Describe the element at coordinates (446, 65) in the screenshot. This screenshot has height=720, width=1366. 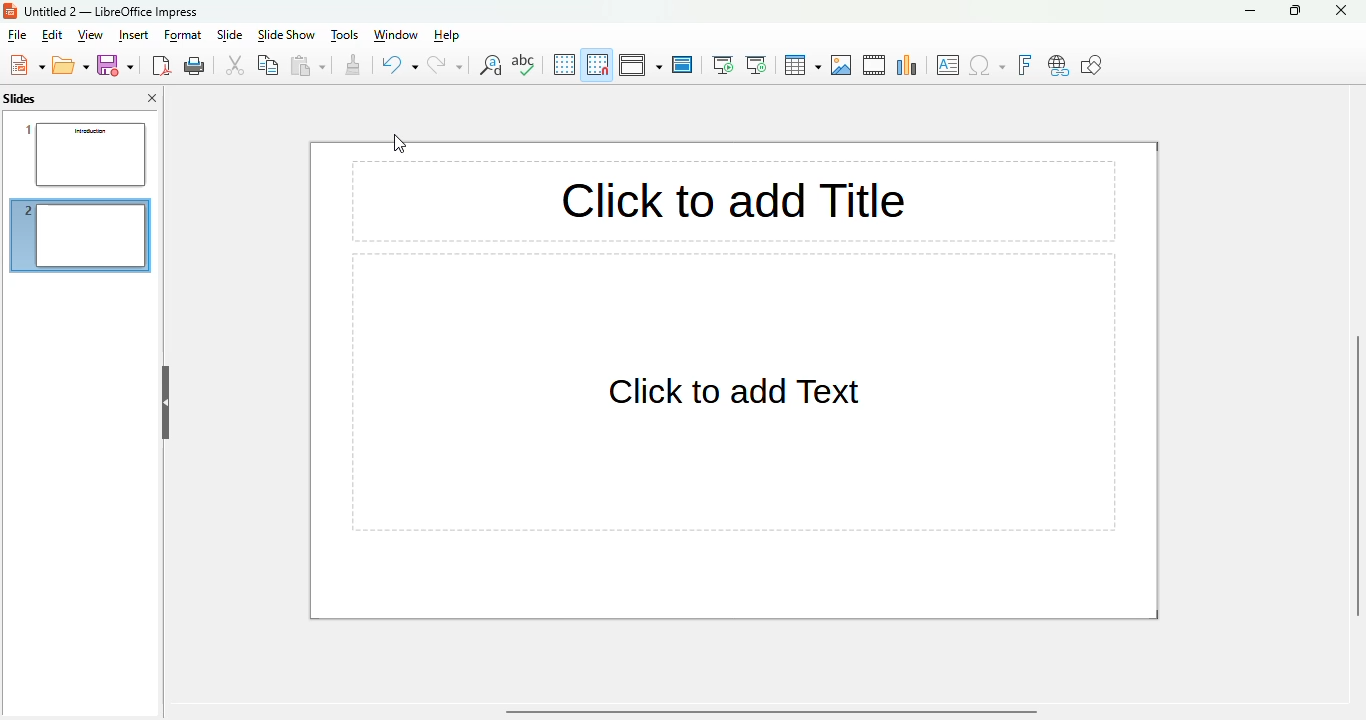
I see `redo` at that location.